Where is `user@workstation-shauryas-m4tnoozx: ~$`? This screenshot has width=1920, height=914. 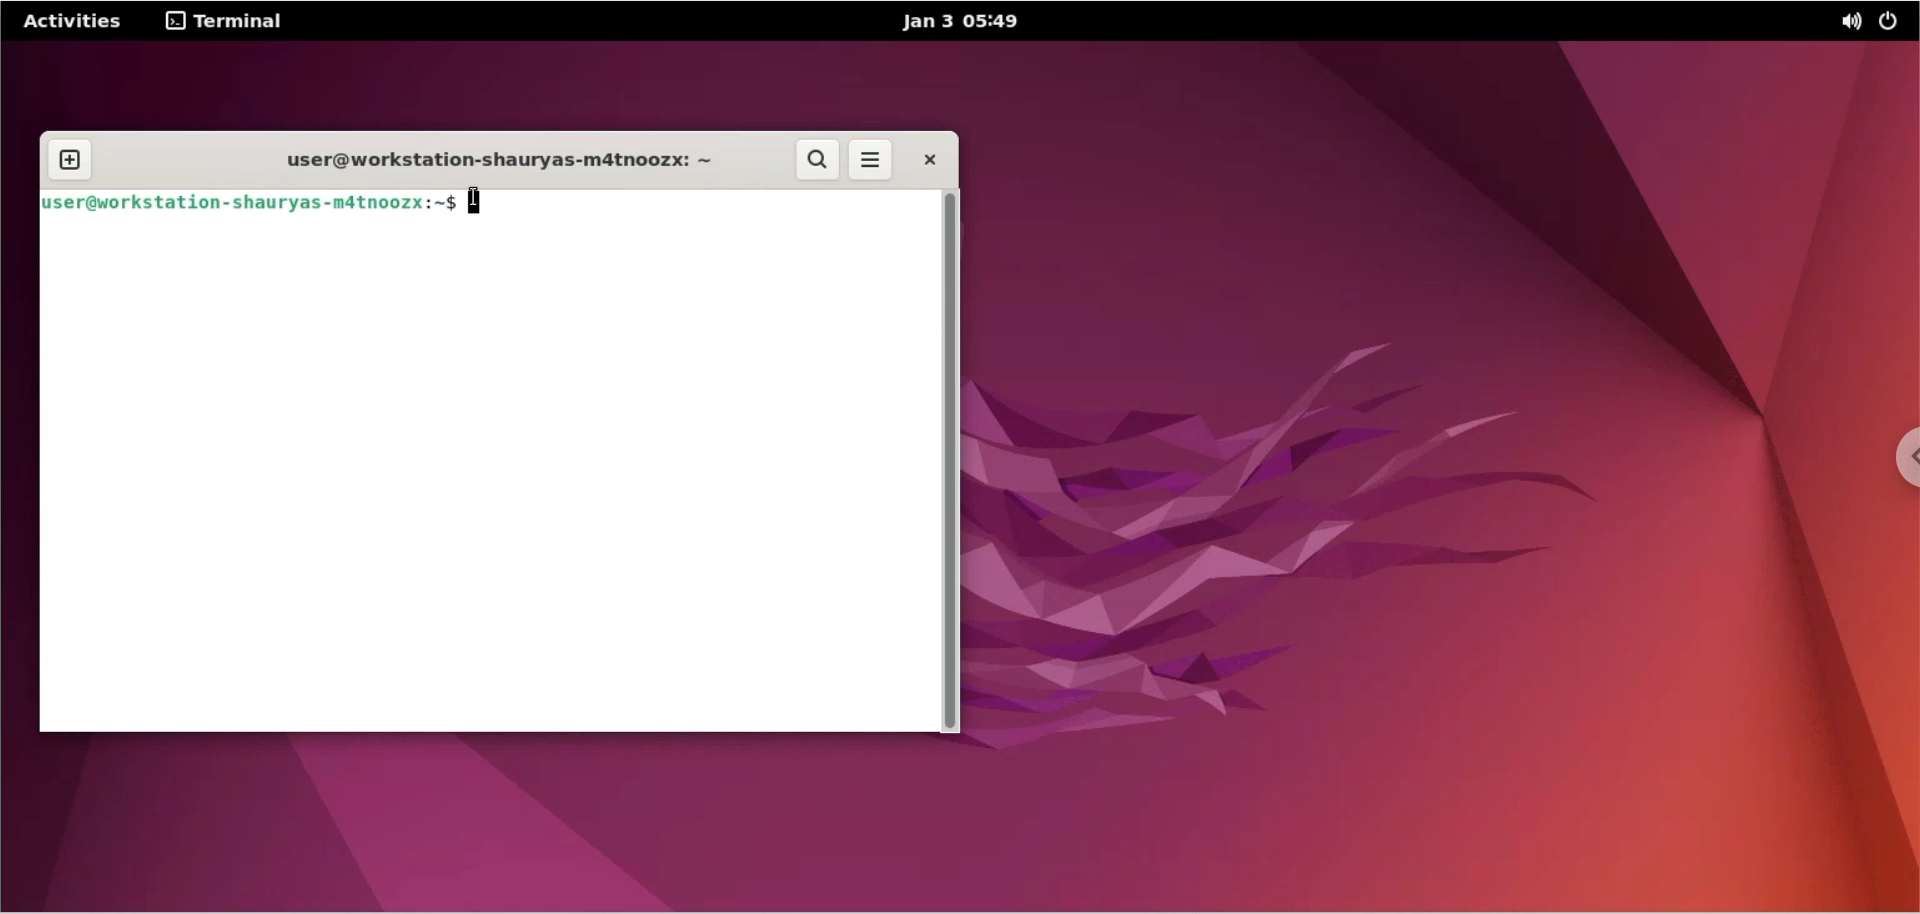
user@workstation-shauryas-m4tnoozx: ~$ is located at coordinates (249, 202).